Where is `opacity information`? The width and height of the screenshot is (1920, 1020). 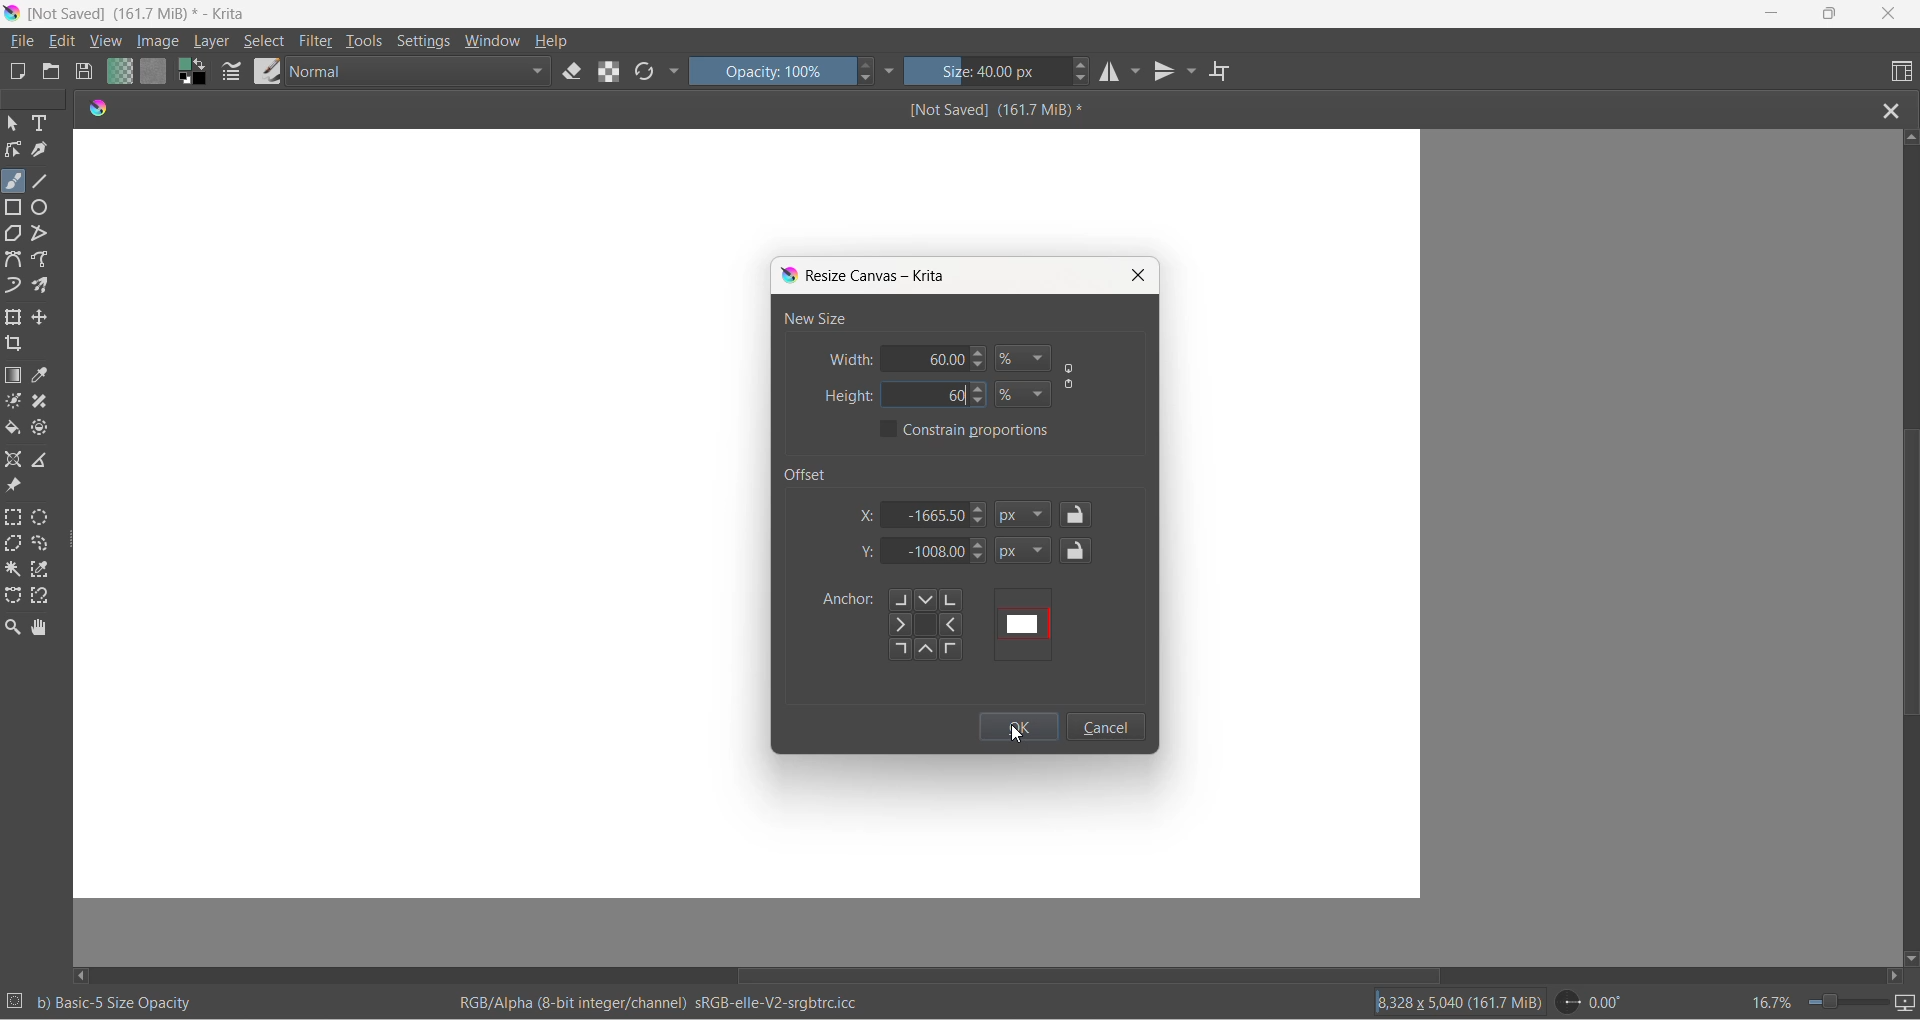 opacity information is located at coordinates (117, 1003).